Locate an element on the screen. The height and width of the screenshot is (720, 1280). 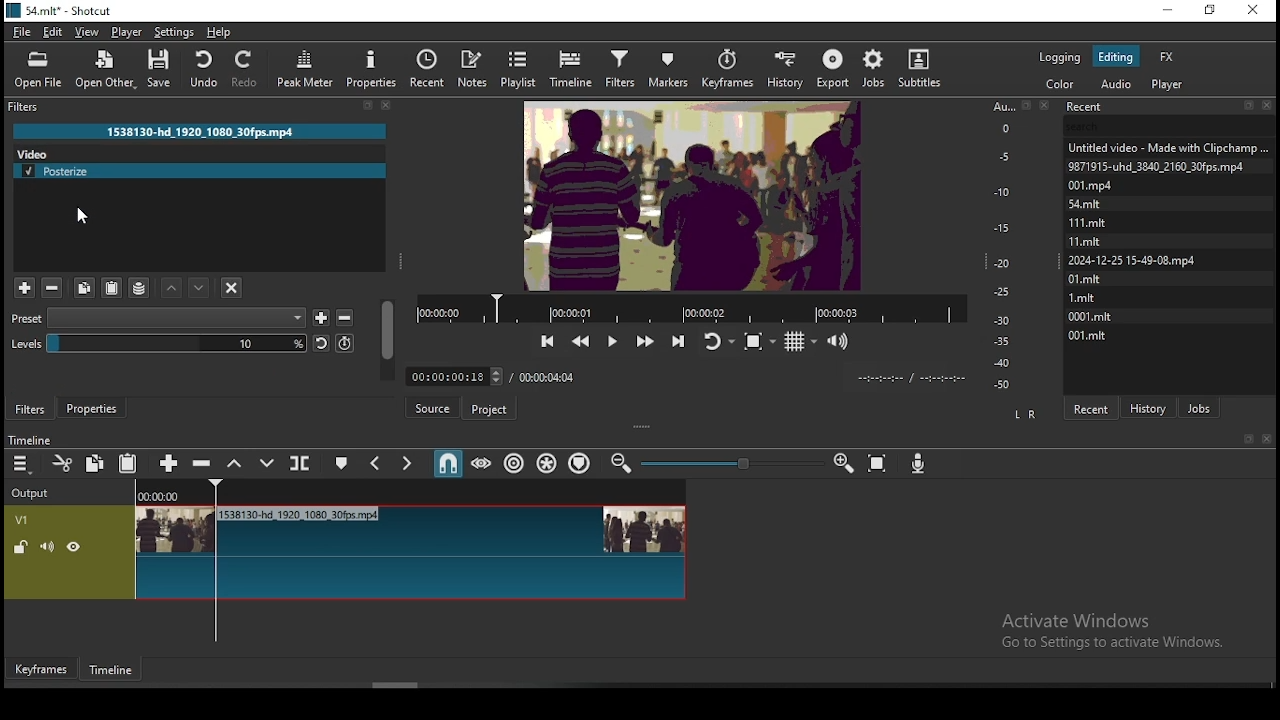
paste filters is located at coordinates (115, 287).